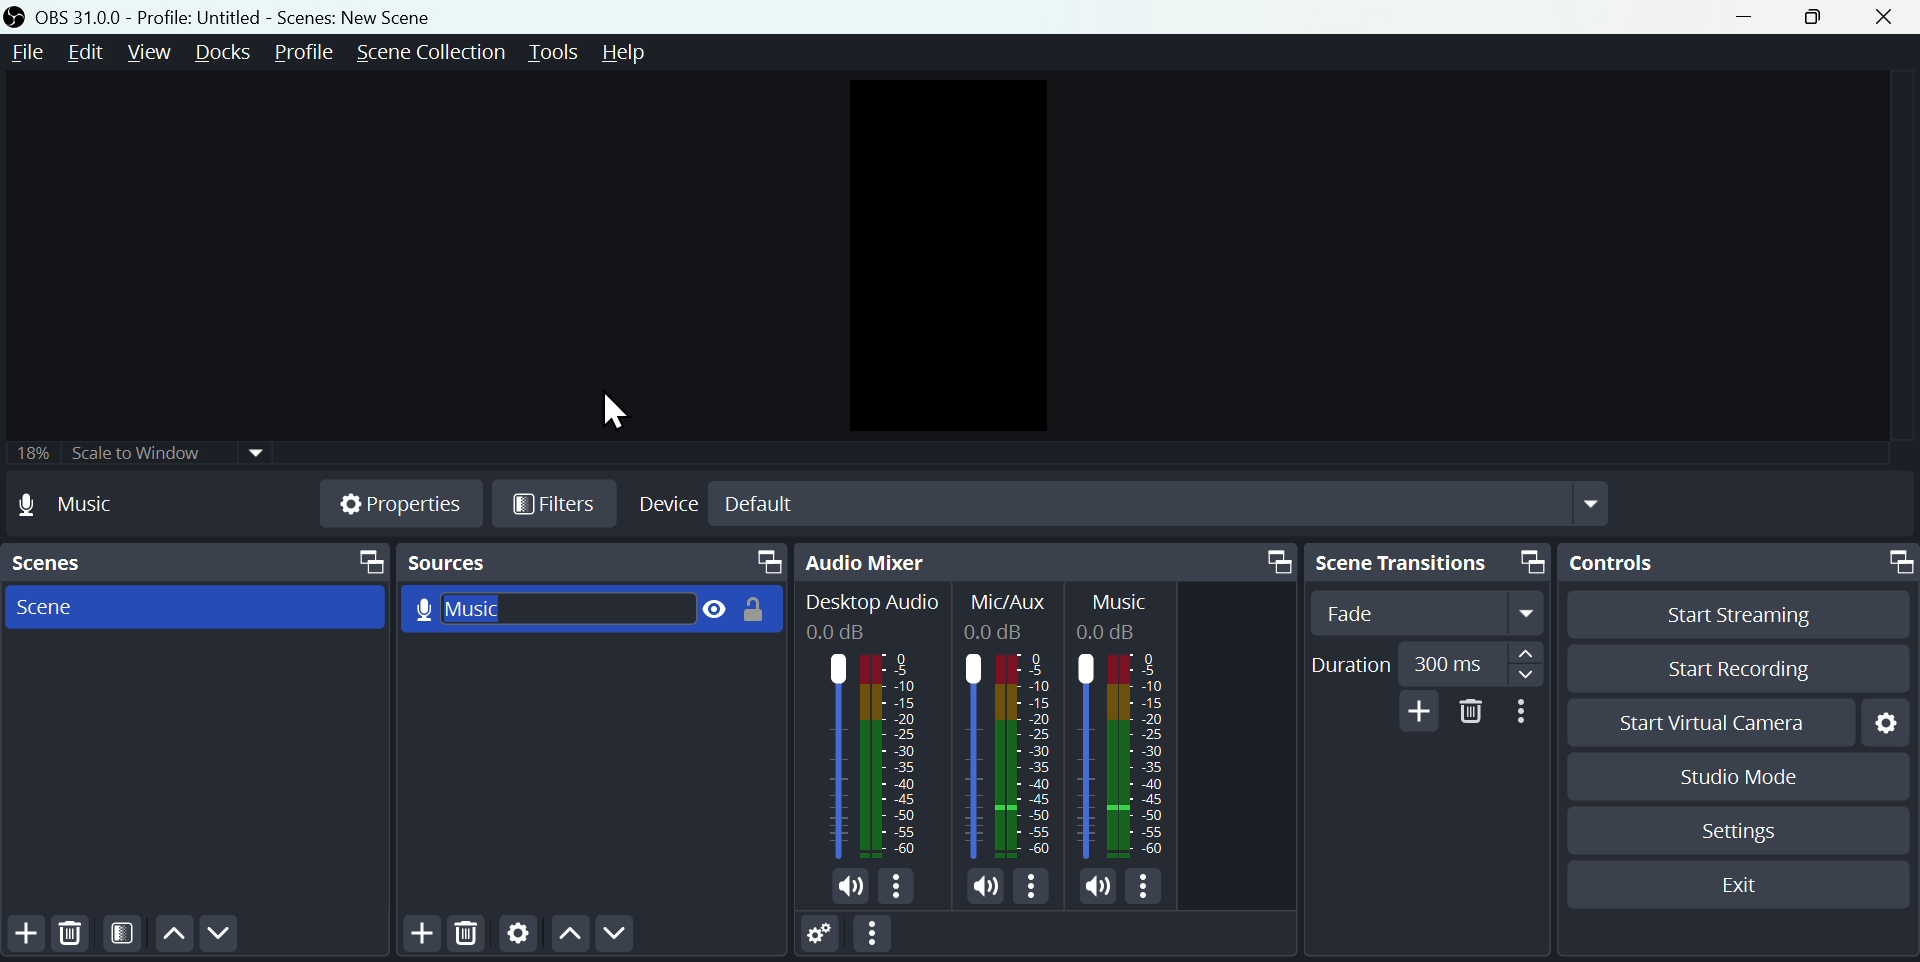 This screenshot has height=962, width=1920. What do you see at coordinates (1738, 558) in the screenshot?
I see `Controls` at bounding box center [1738, 558].